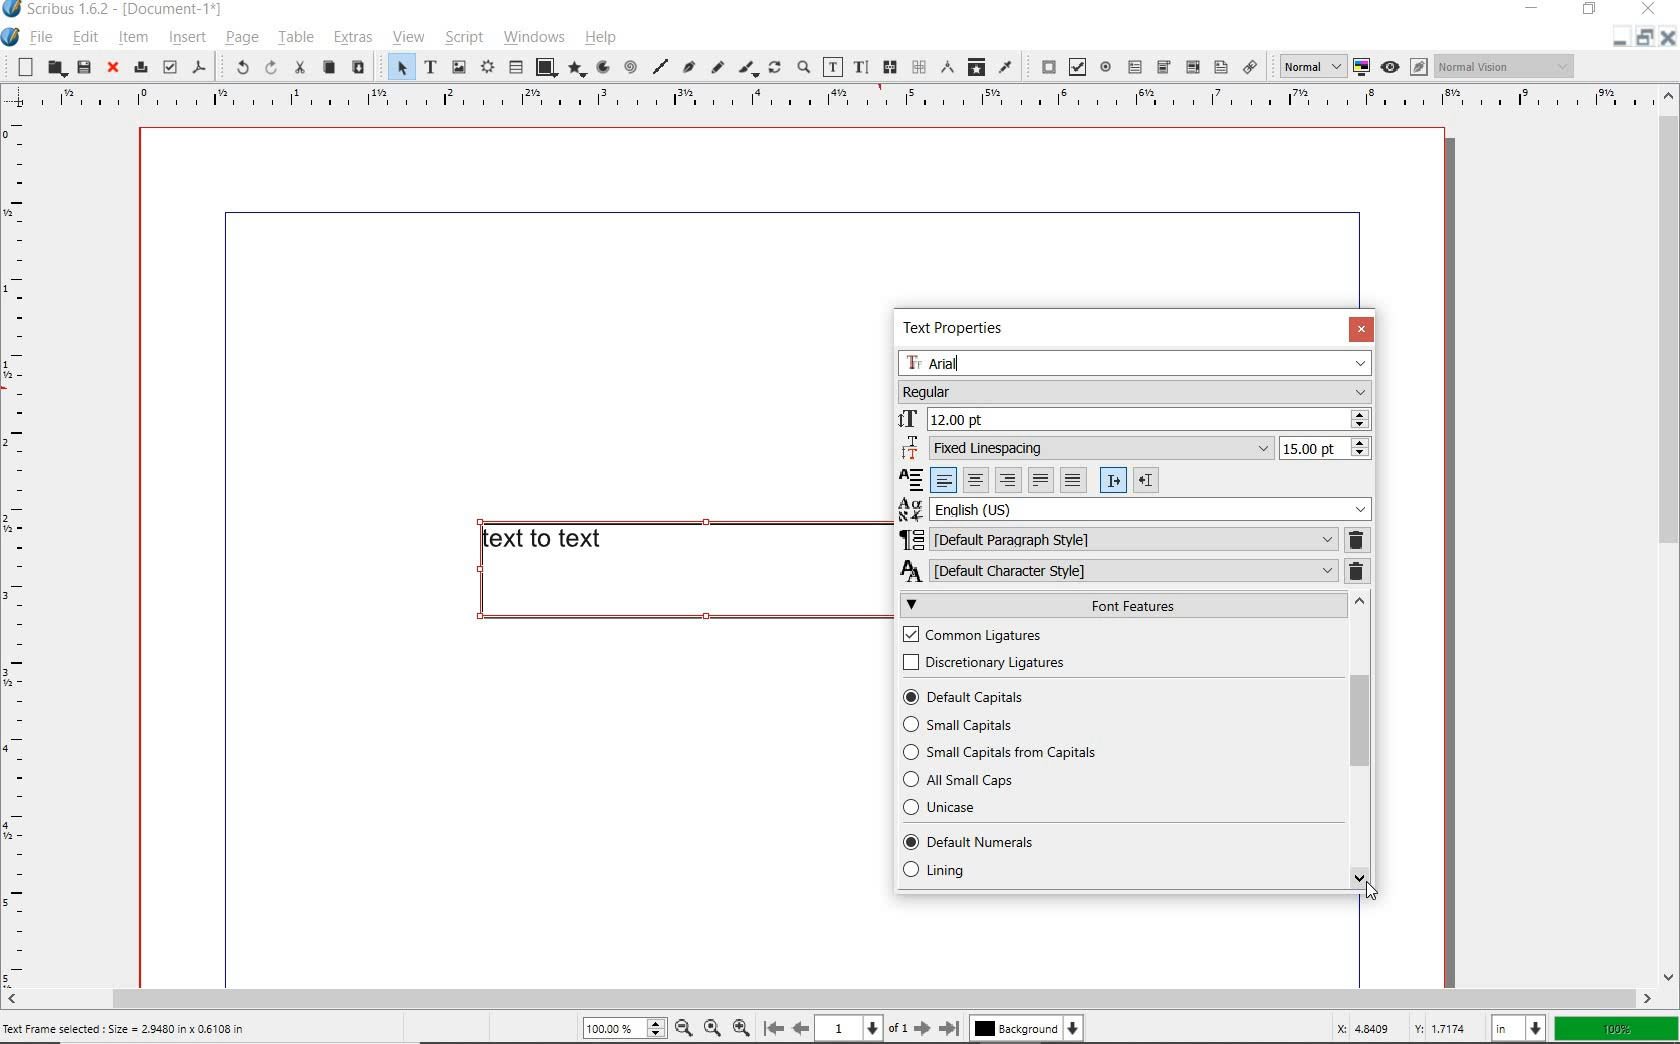 The image size is (1680, 1044). What do you see at coordinates (187, 39) in the screenshot?
I see `insert` at bounding box center [187, 39].